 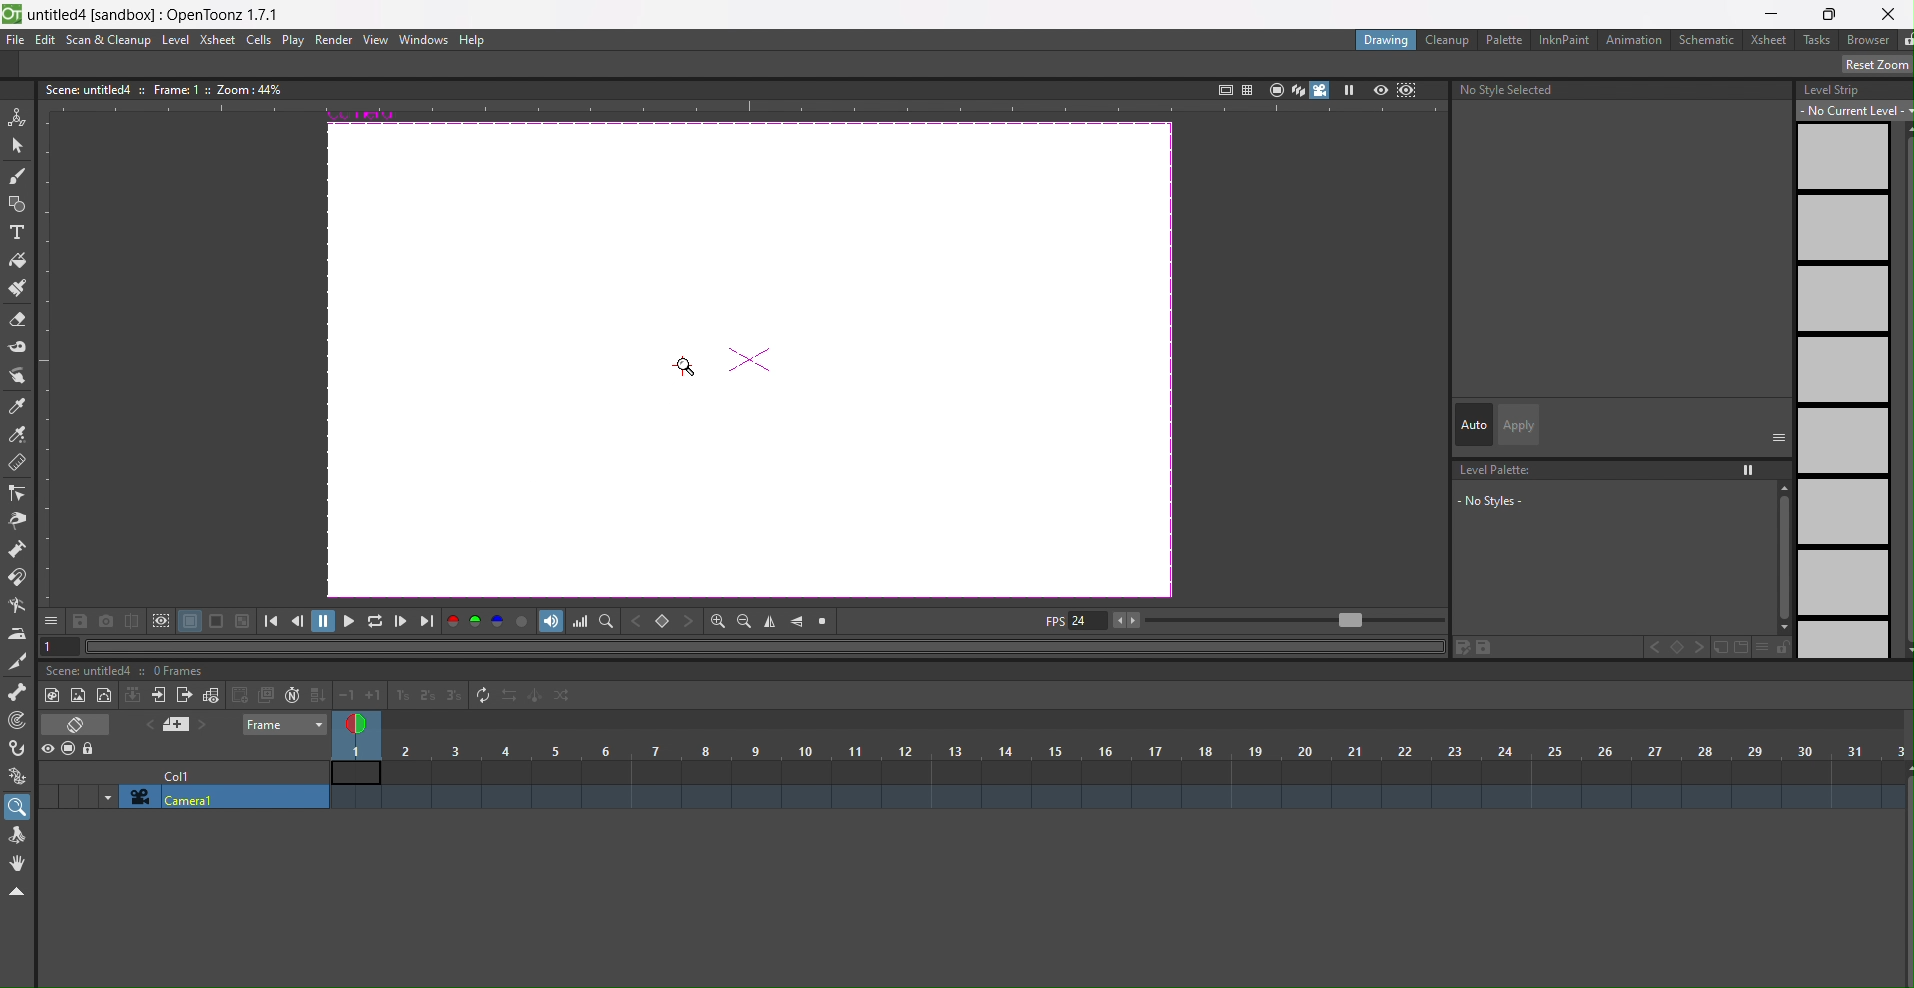 What do you see at coordinates (20, 435) in the screenshot?
I see `` at bounding box center [20, 435].